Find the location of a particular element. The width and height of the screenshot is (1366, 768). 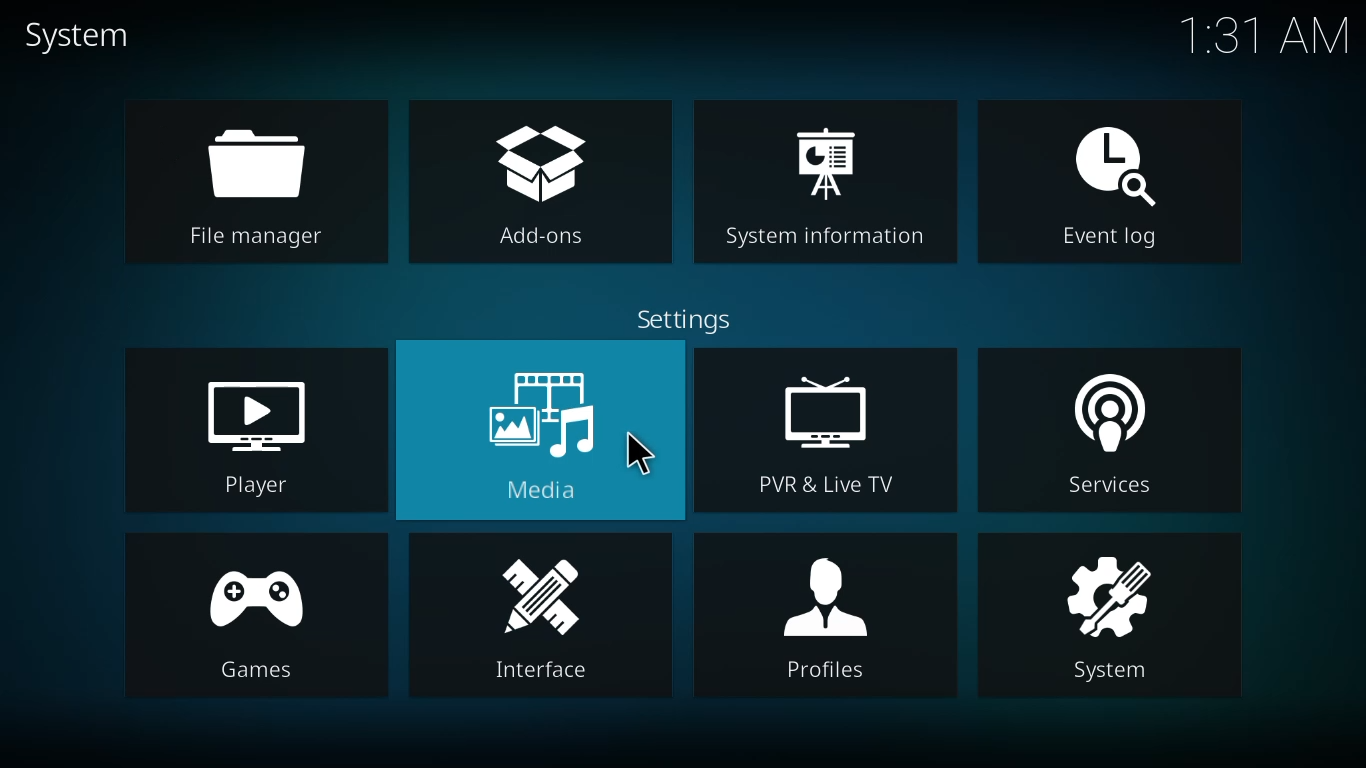

interface is located at coordinates (544, 617).